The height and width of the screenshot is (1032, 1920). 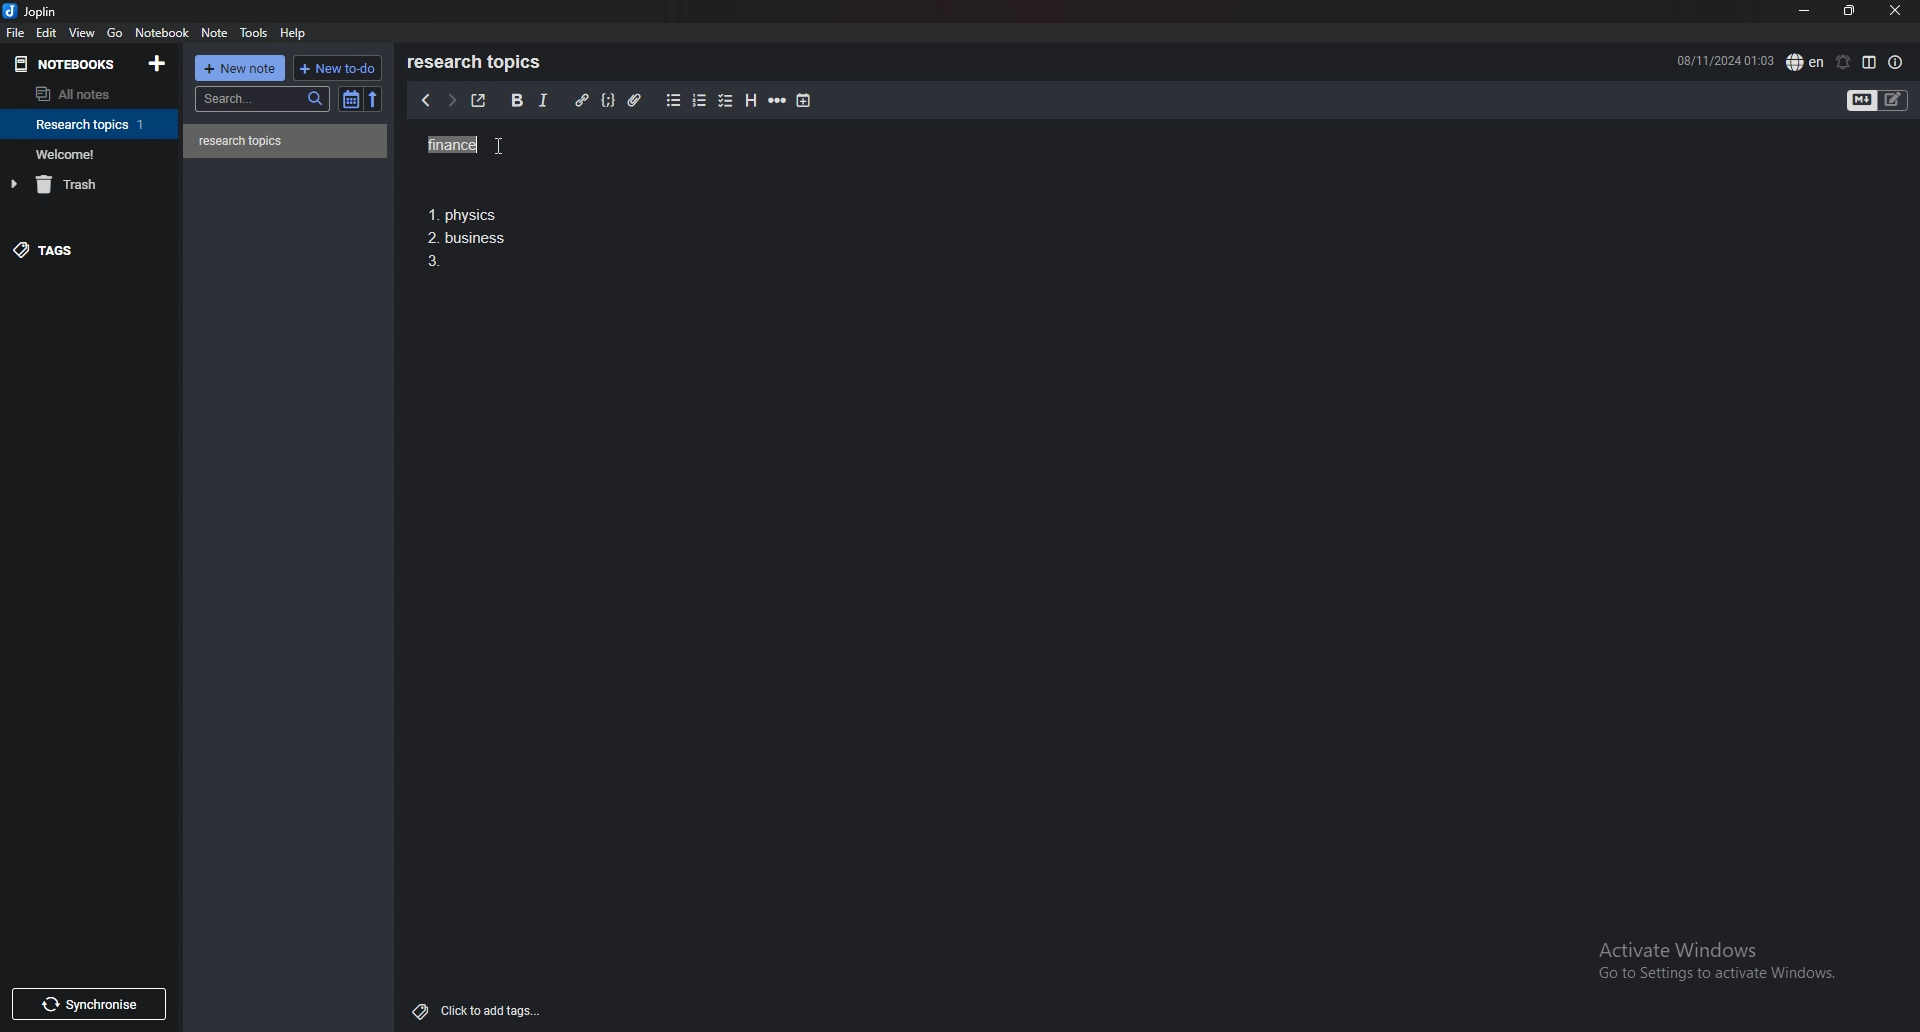 What do you see at coordinates (93, 1003) in the screenshot?
I see `Synchronise` at bounding box center [93, 1003].